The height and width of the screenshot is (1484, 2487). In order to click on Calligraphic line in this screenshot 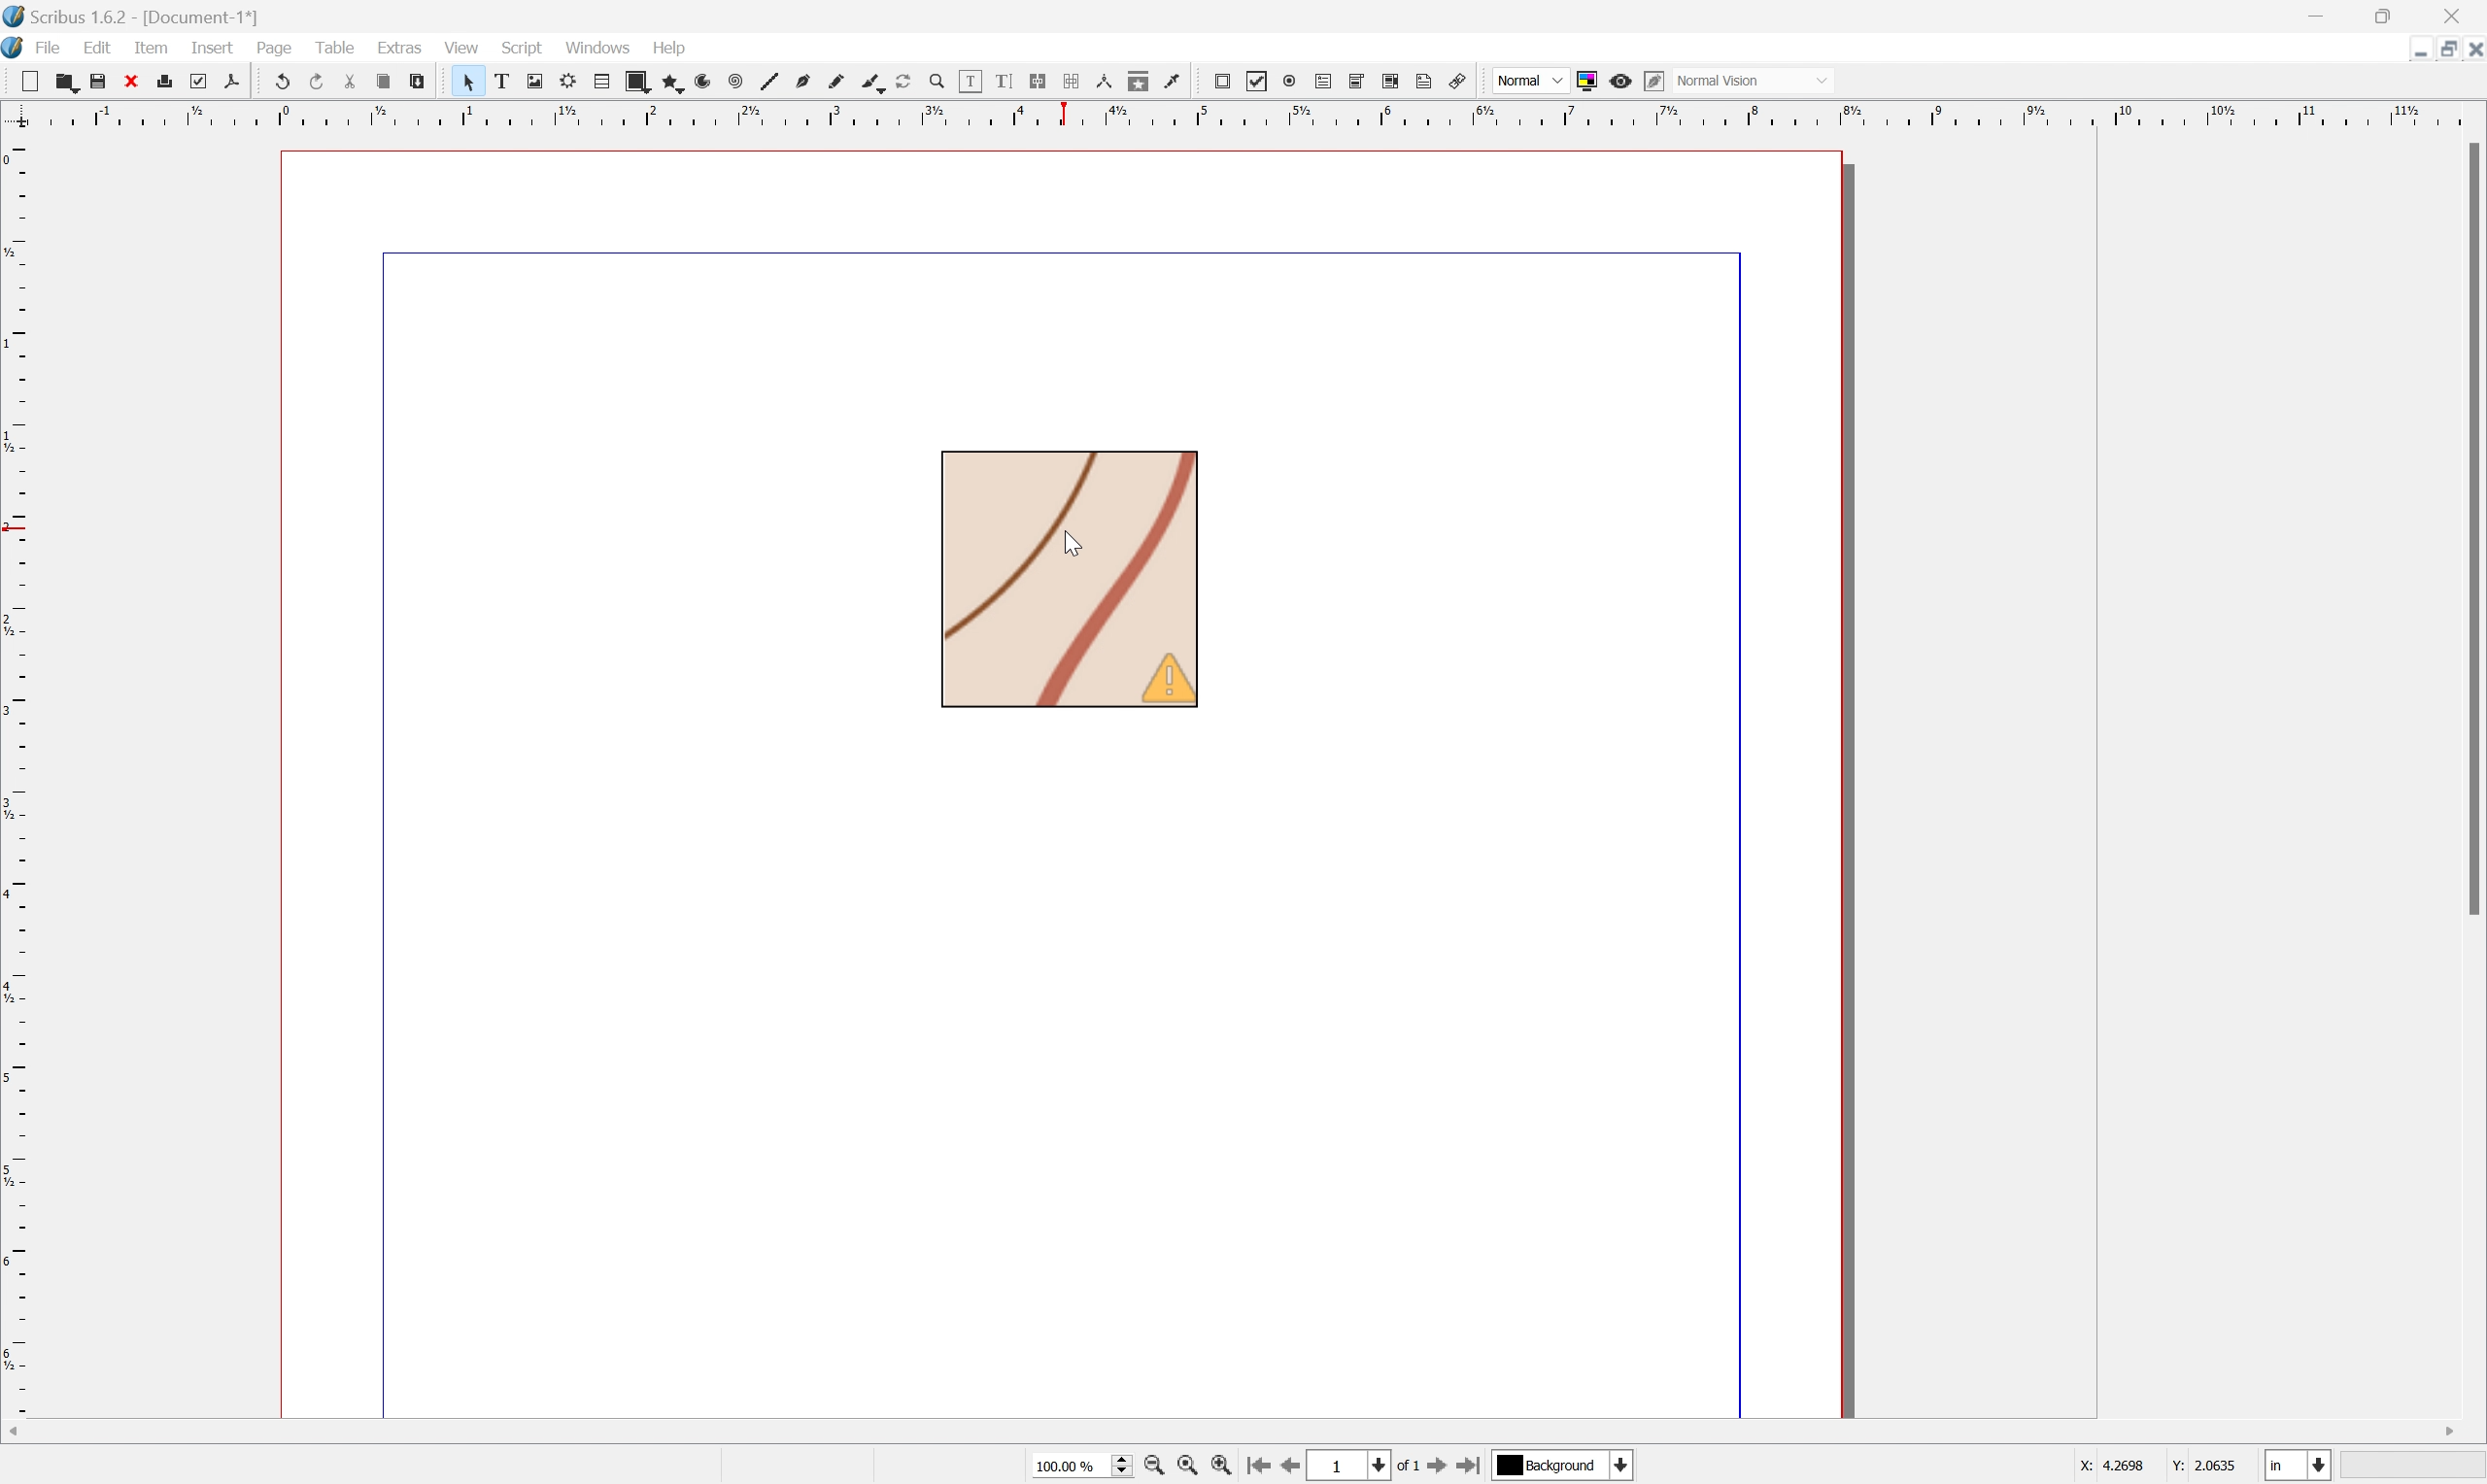, I will do `click(878, 83)`.